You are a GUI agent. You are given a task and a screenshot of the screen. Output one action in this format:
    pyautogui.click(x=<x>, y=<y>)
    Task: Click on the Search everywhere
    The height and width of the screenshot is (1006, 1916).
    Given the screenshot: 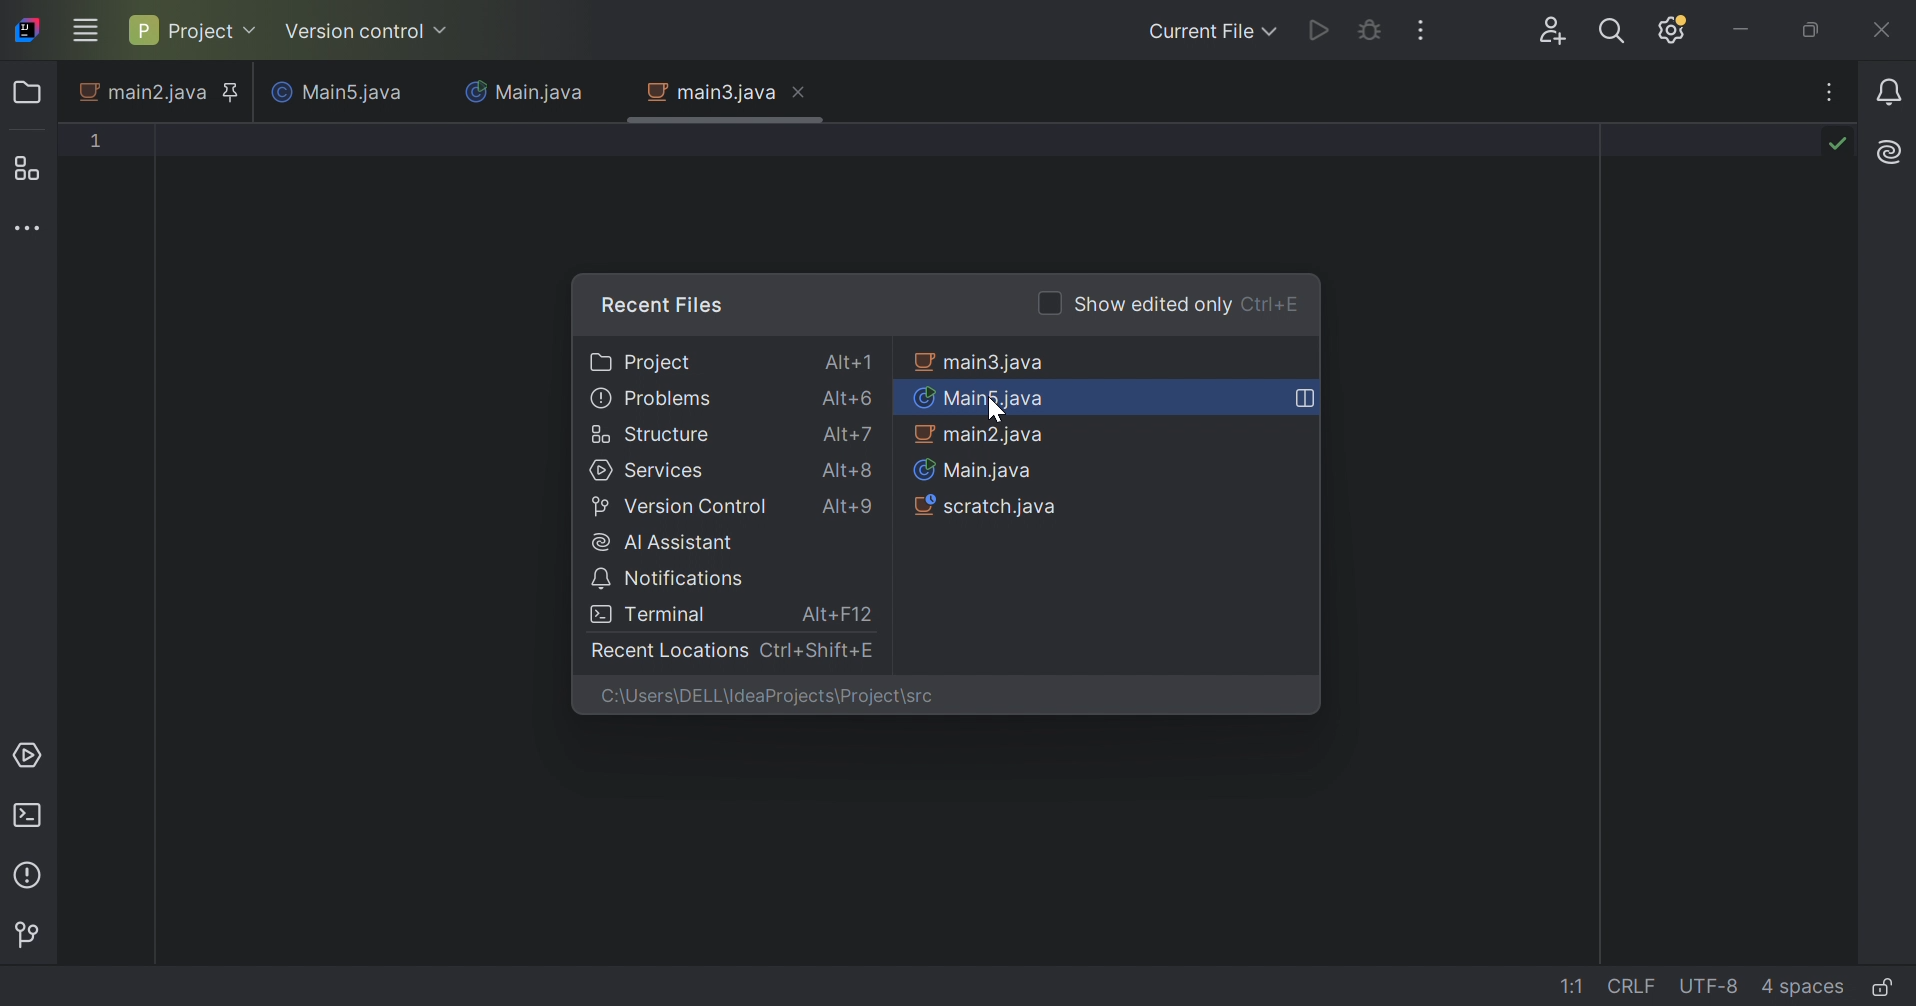 What is the action you would take?
    pyautogui.click(x=1552, y=31)
    